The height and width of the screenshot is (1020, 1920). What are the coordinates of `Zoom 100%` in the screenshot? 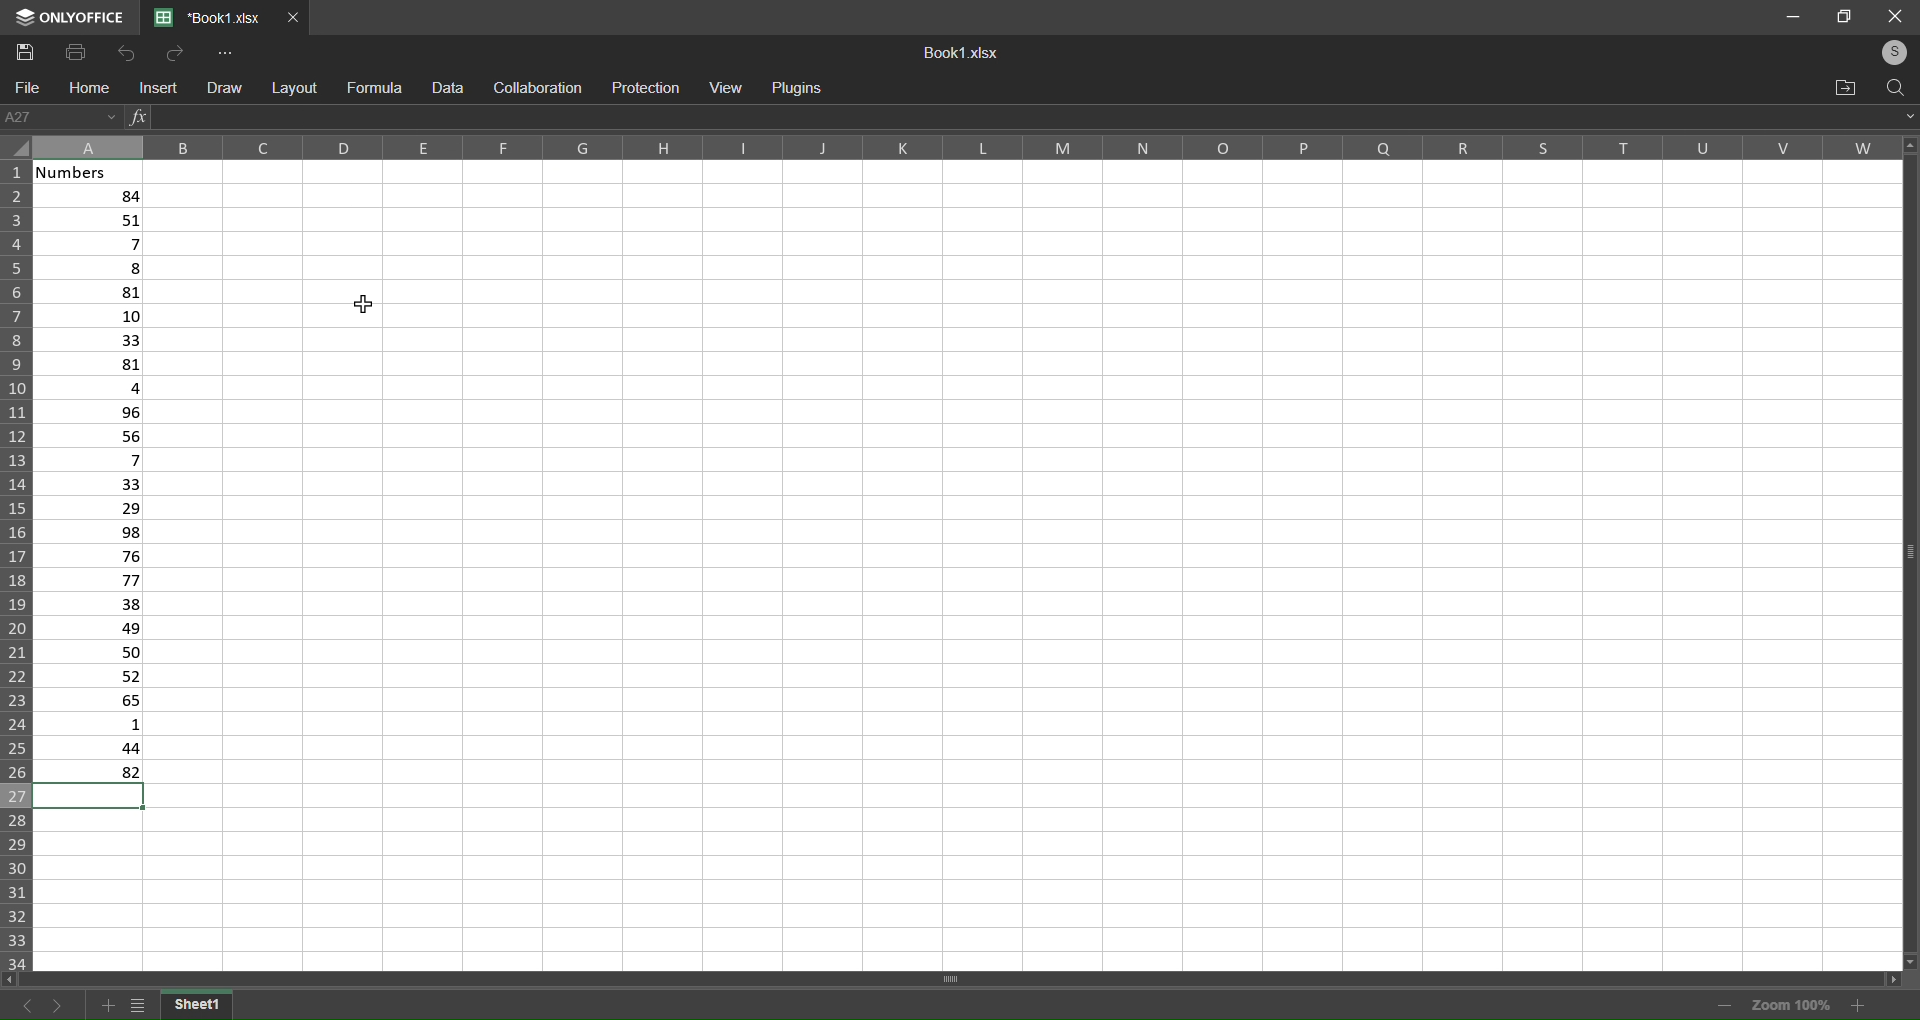 It's located at (1790, 1003).